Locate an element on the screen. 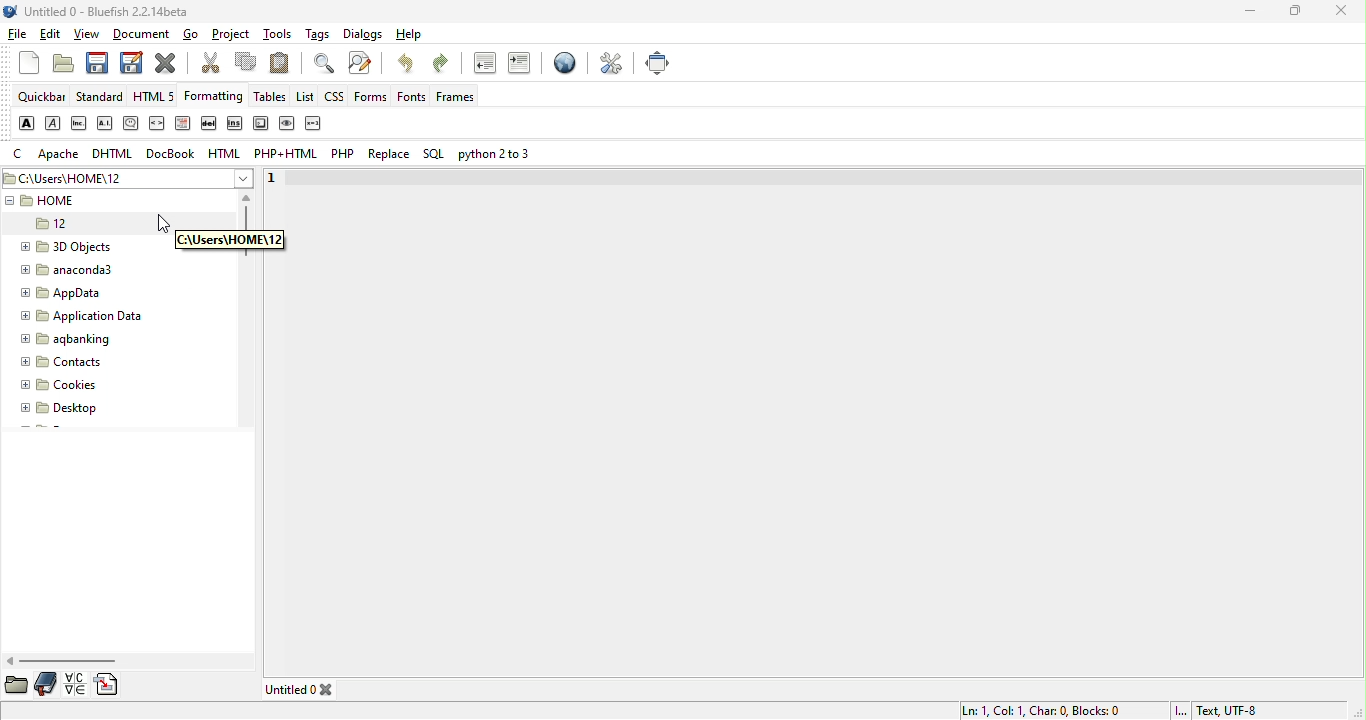 This screenshot has height=720, width=1366. text utf 8 is located at coordinates (1223, 709).